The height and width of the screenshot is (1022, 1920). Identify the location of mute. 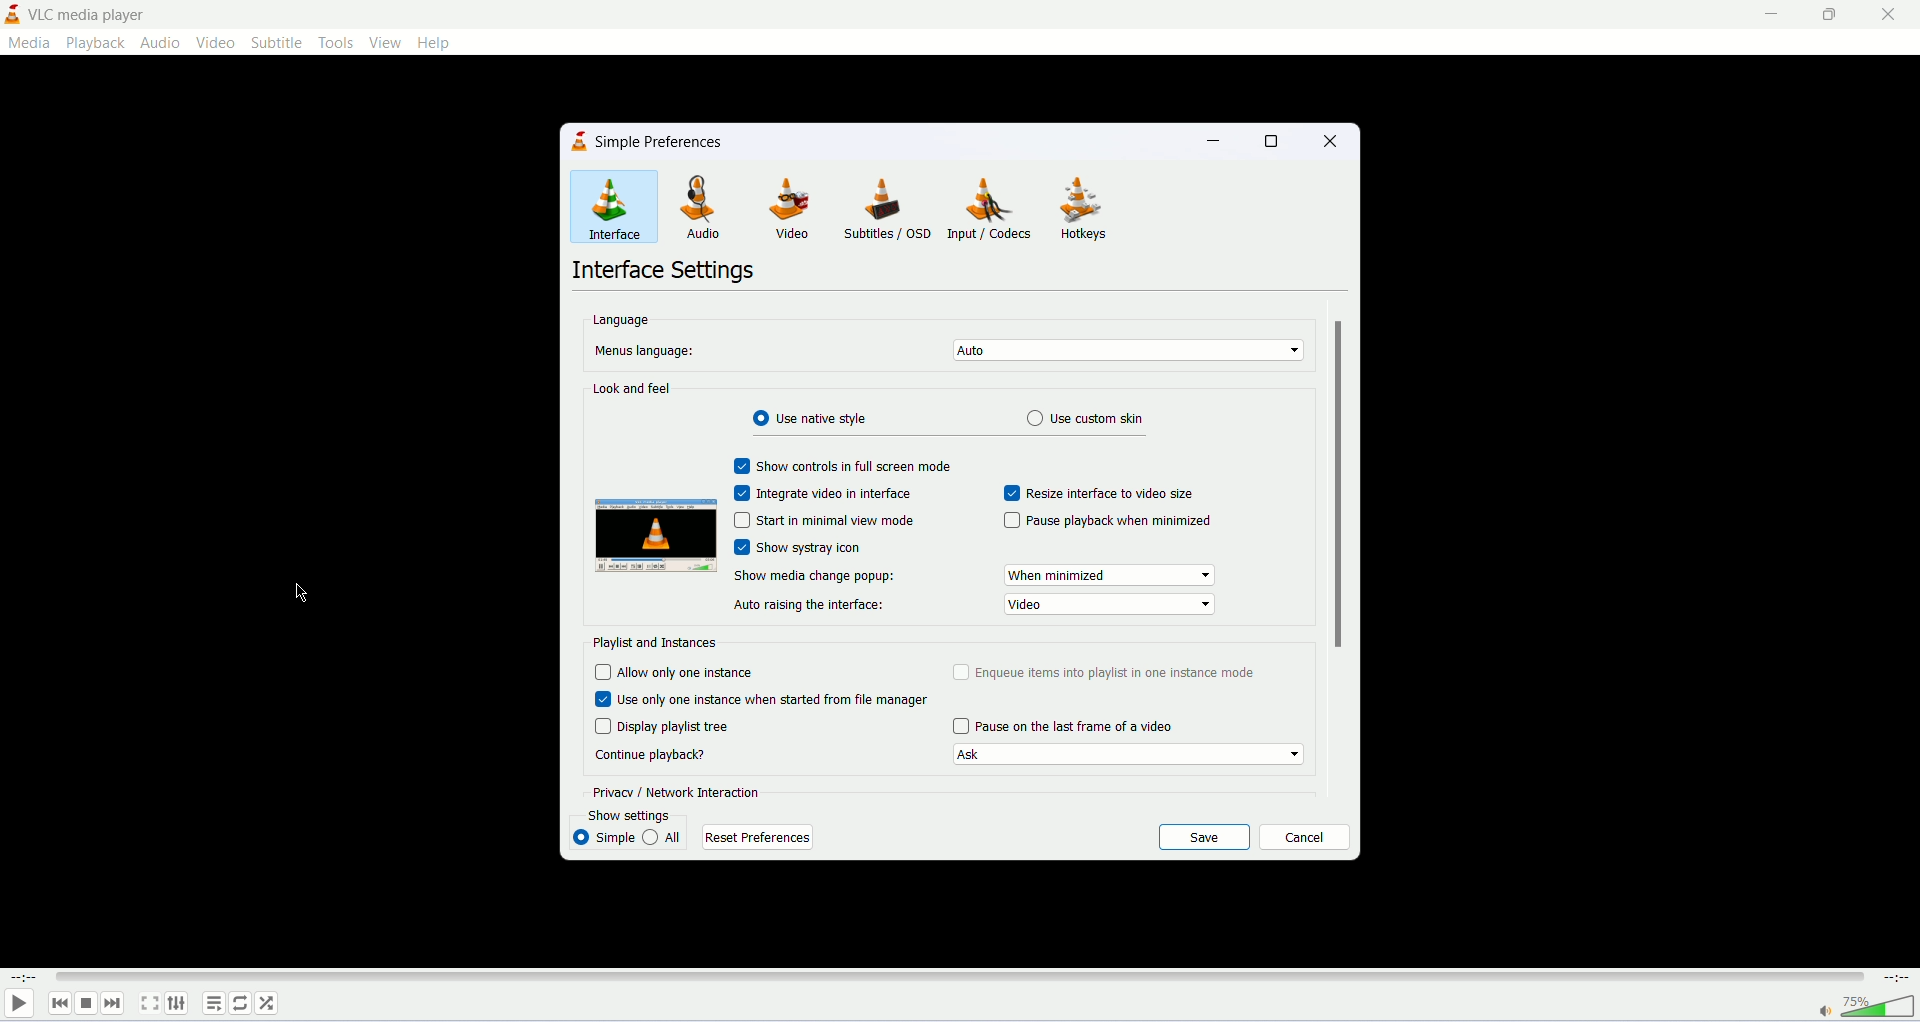
(1828, 1013).